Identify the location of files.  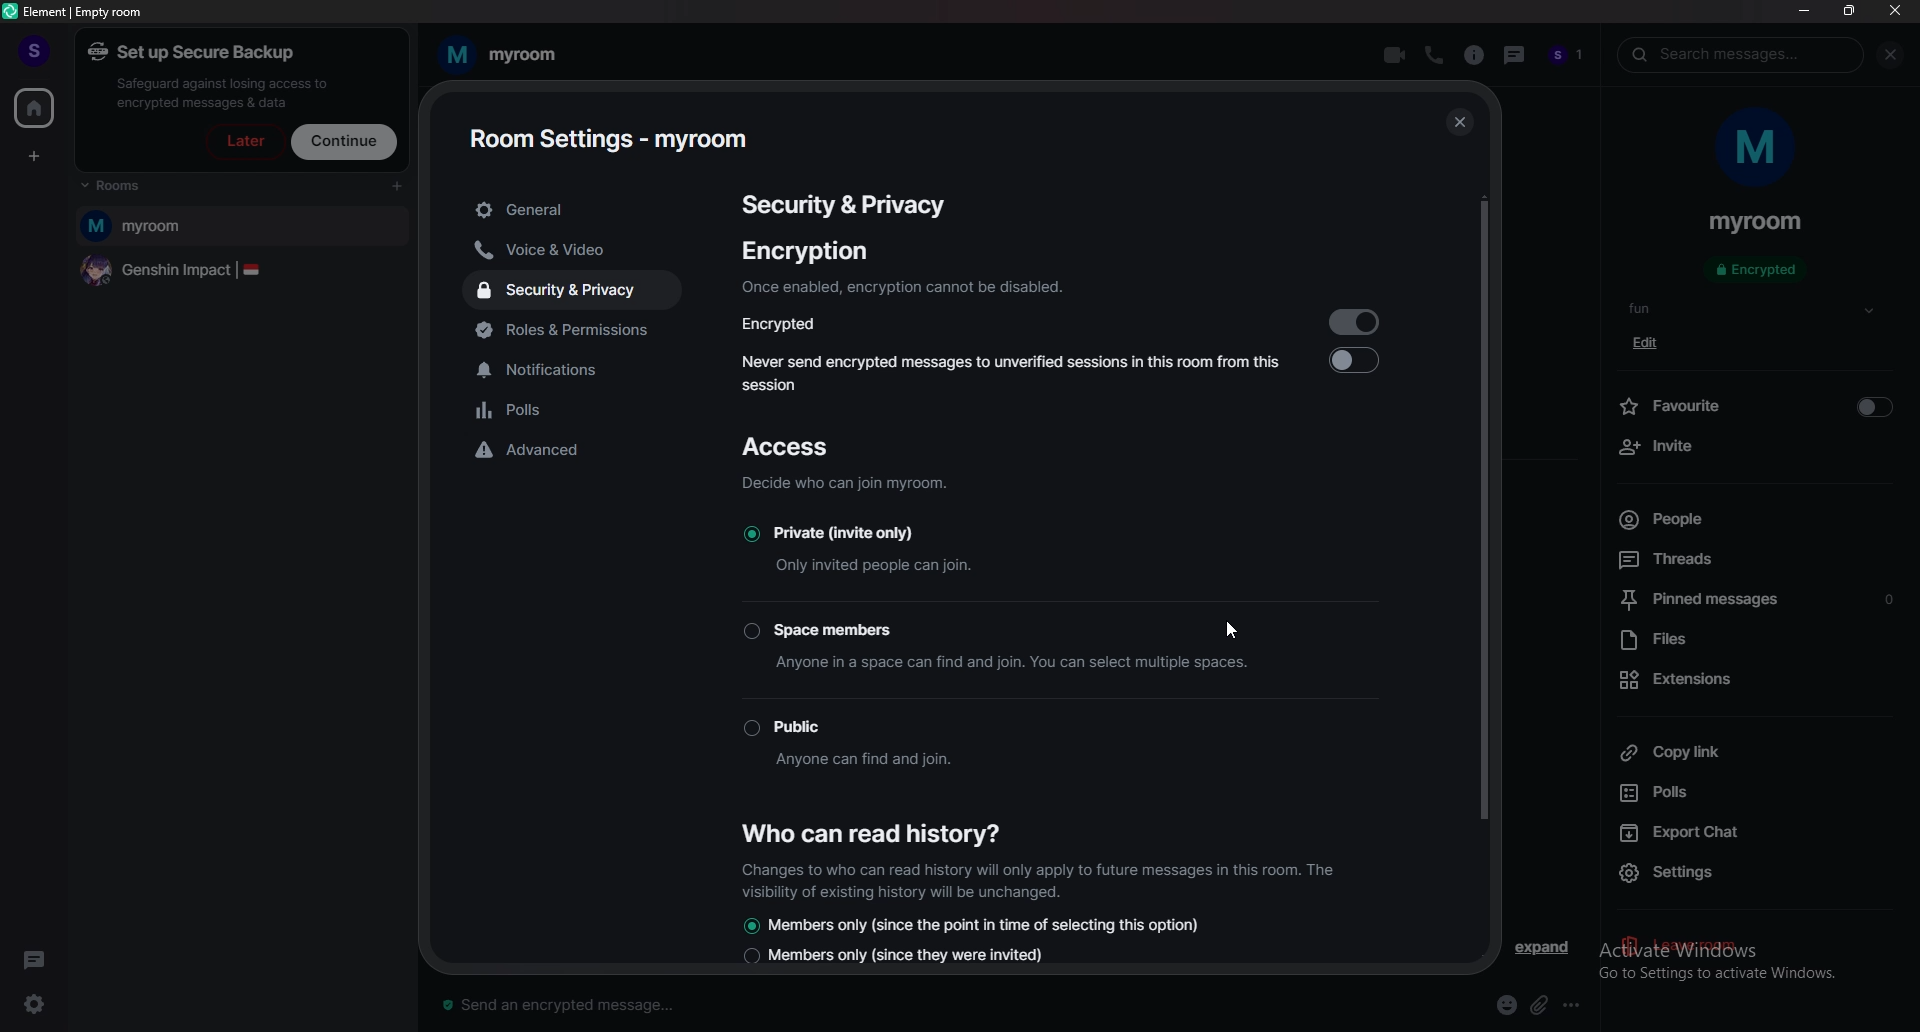
(1761, 641).